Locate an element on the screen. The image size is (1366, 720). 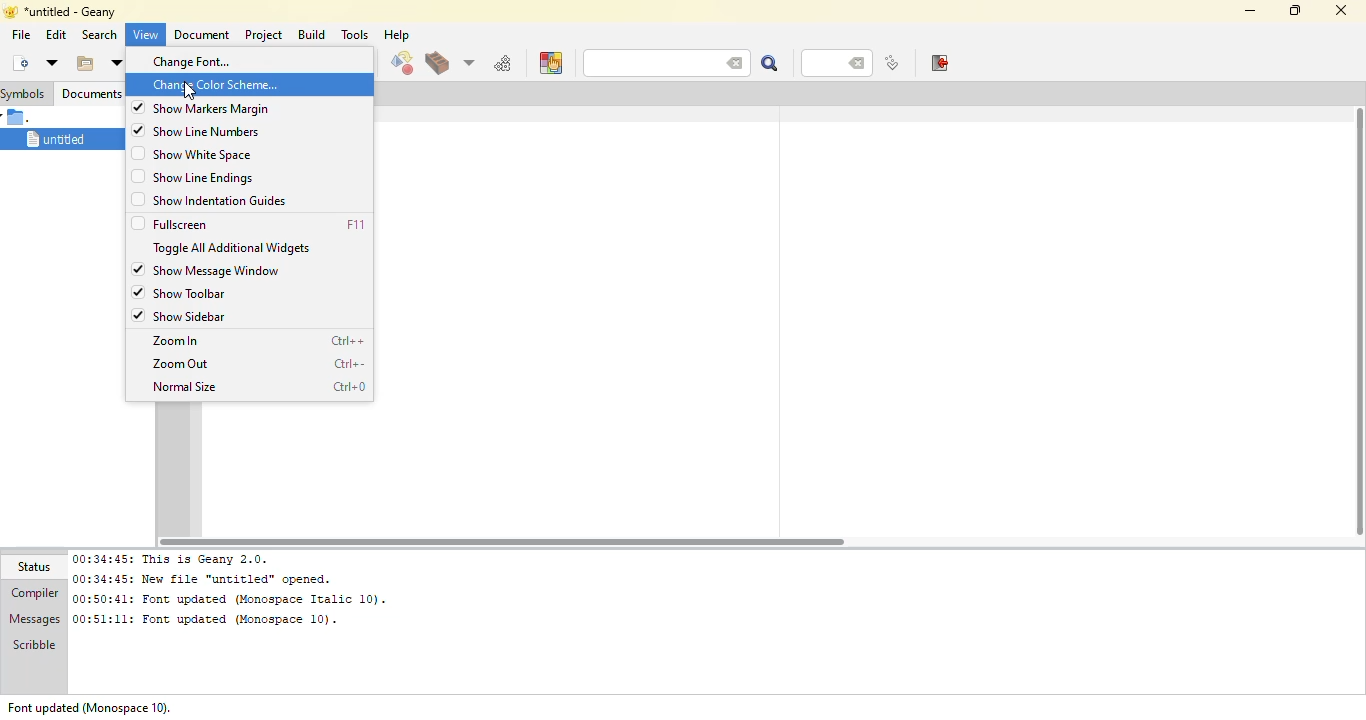
exit is located at coordinates (938, 63).